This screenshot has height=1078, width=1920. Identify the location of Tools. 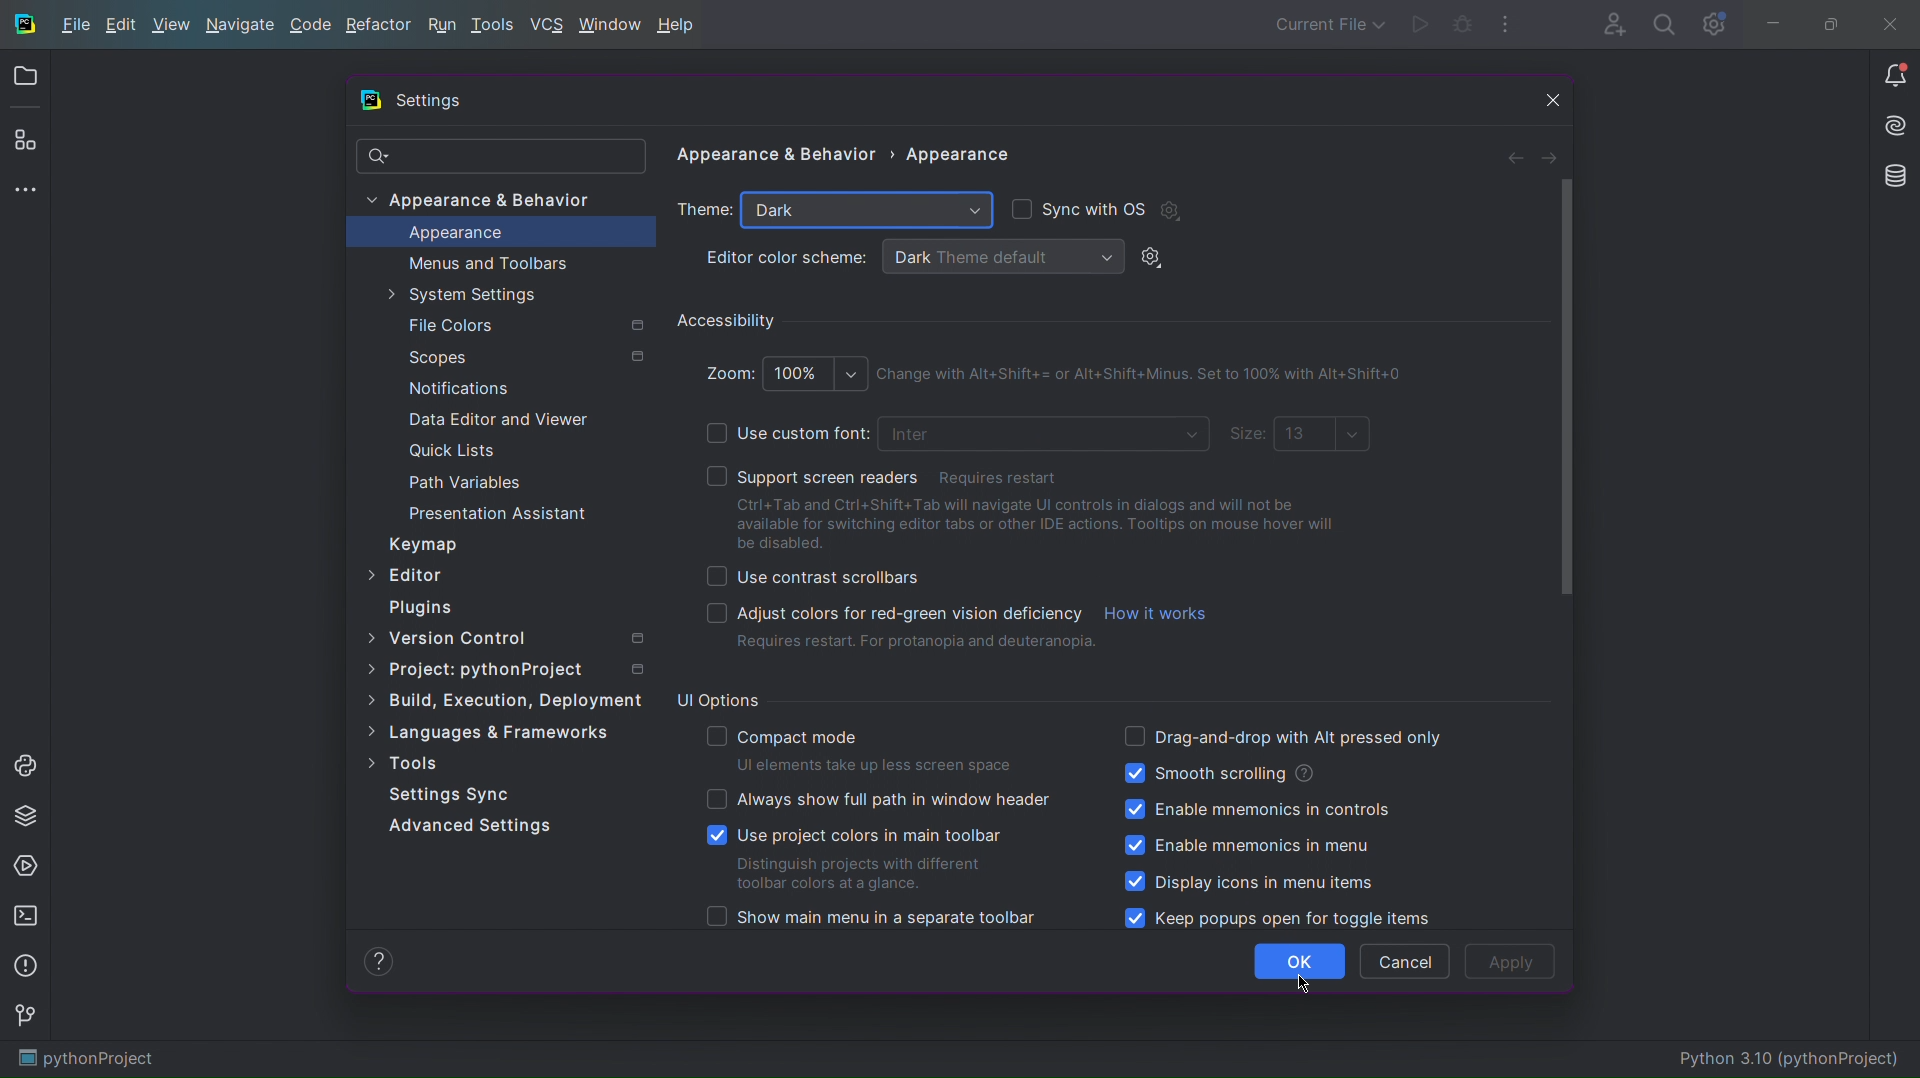
(403, 760).